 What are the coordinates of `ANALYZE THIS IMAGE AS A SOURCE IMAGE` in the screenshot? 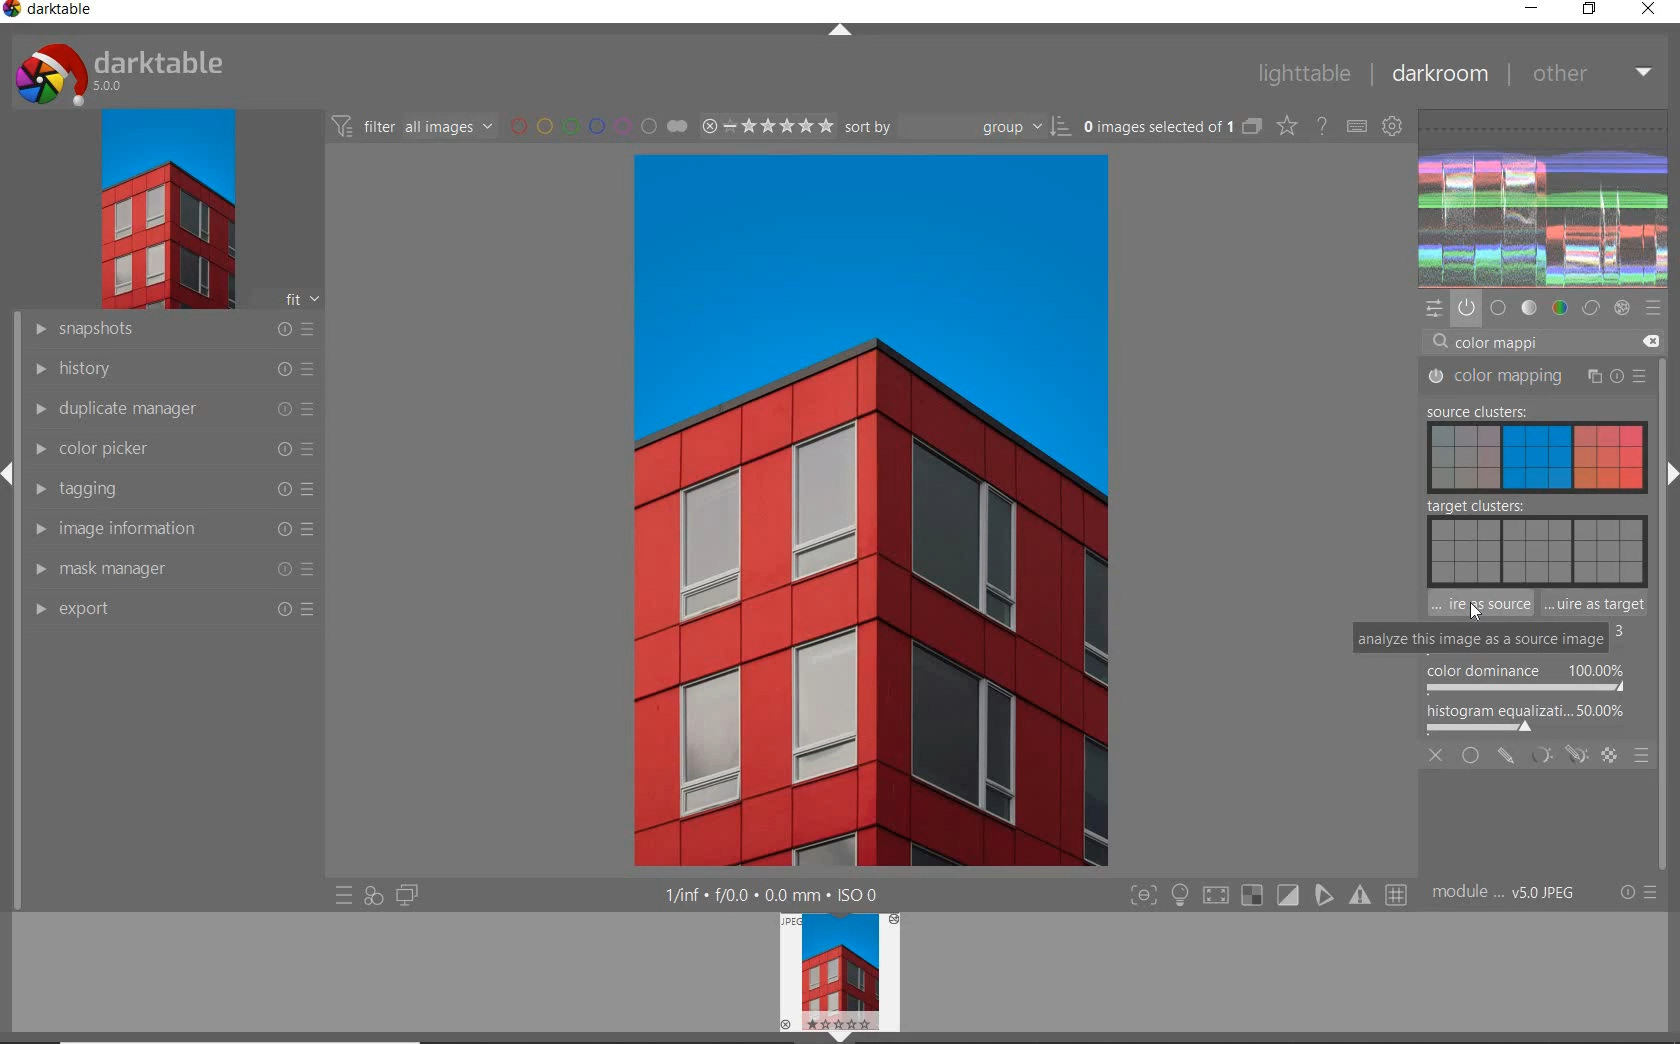 It's located at (1478, 604).